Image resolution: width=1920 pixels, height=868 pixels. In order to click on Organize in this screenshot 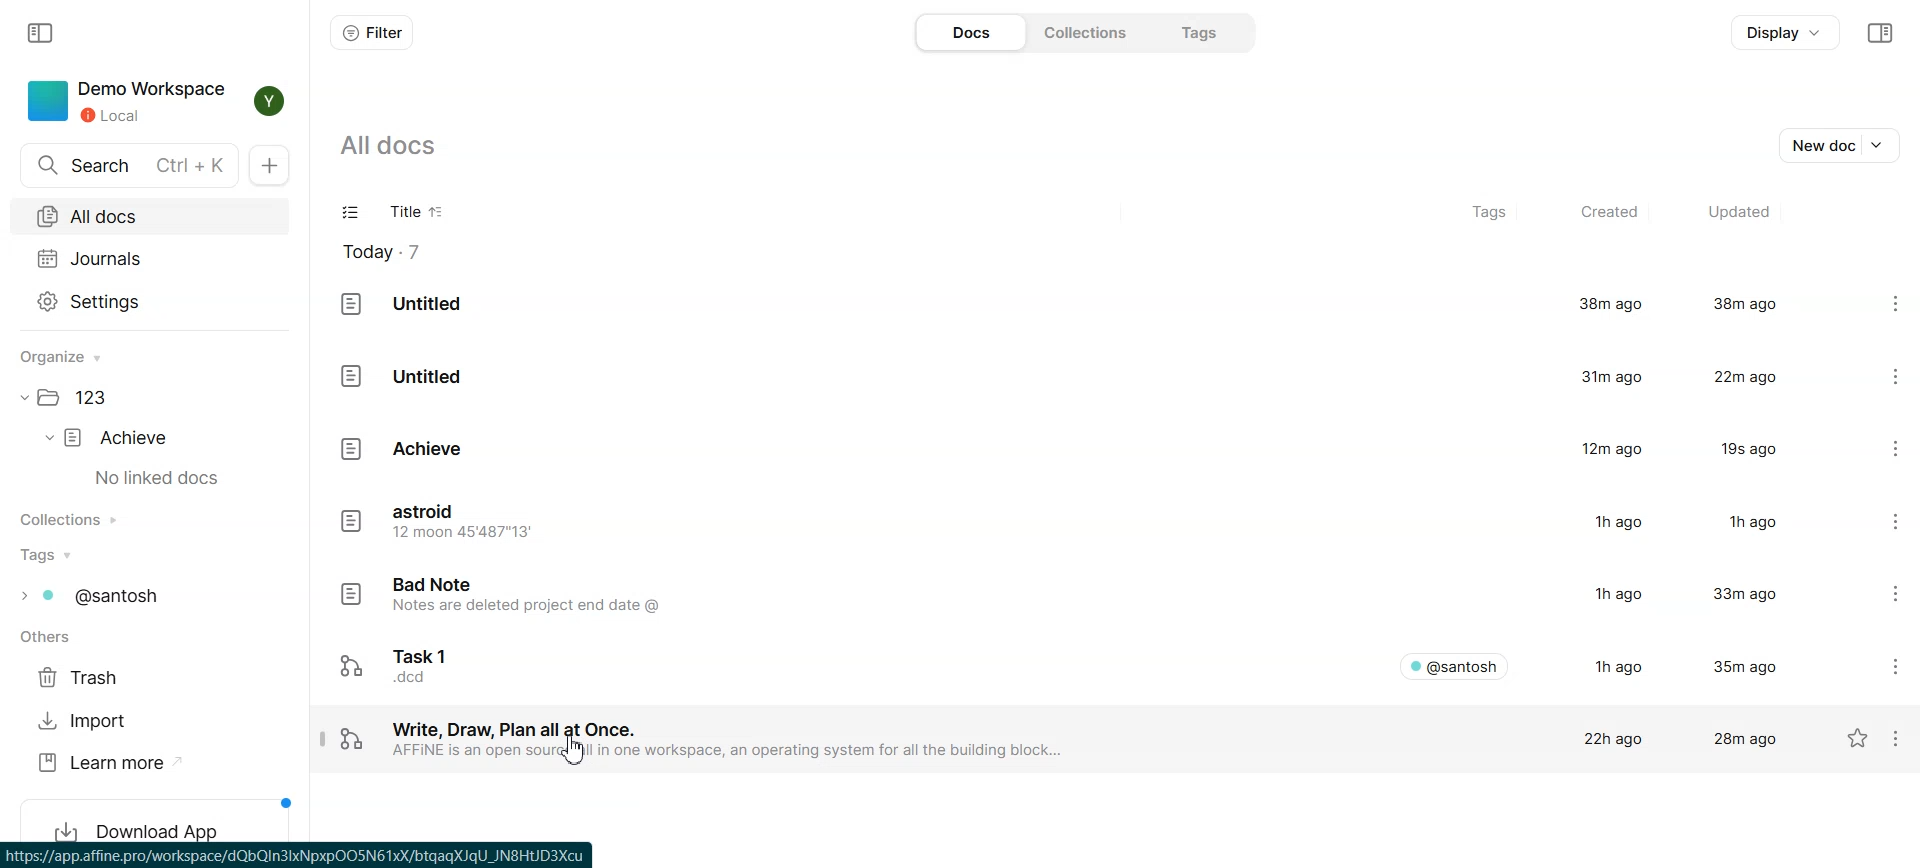, I will do `click(70, 357)`.